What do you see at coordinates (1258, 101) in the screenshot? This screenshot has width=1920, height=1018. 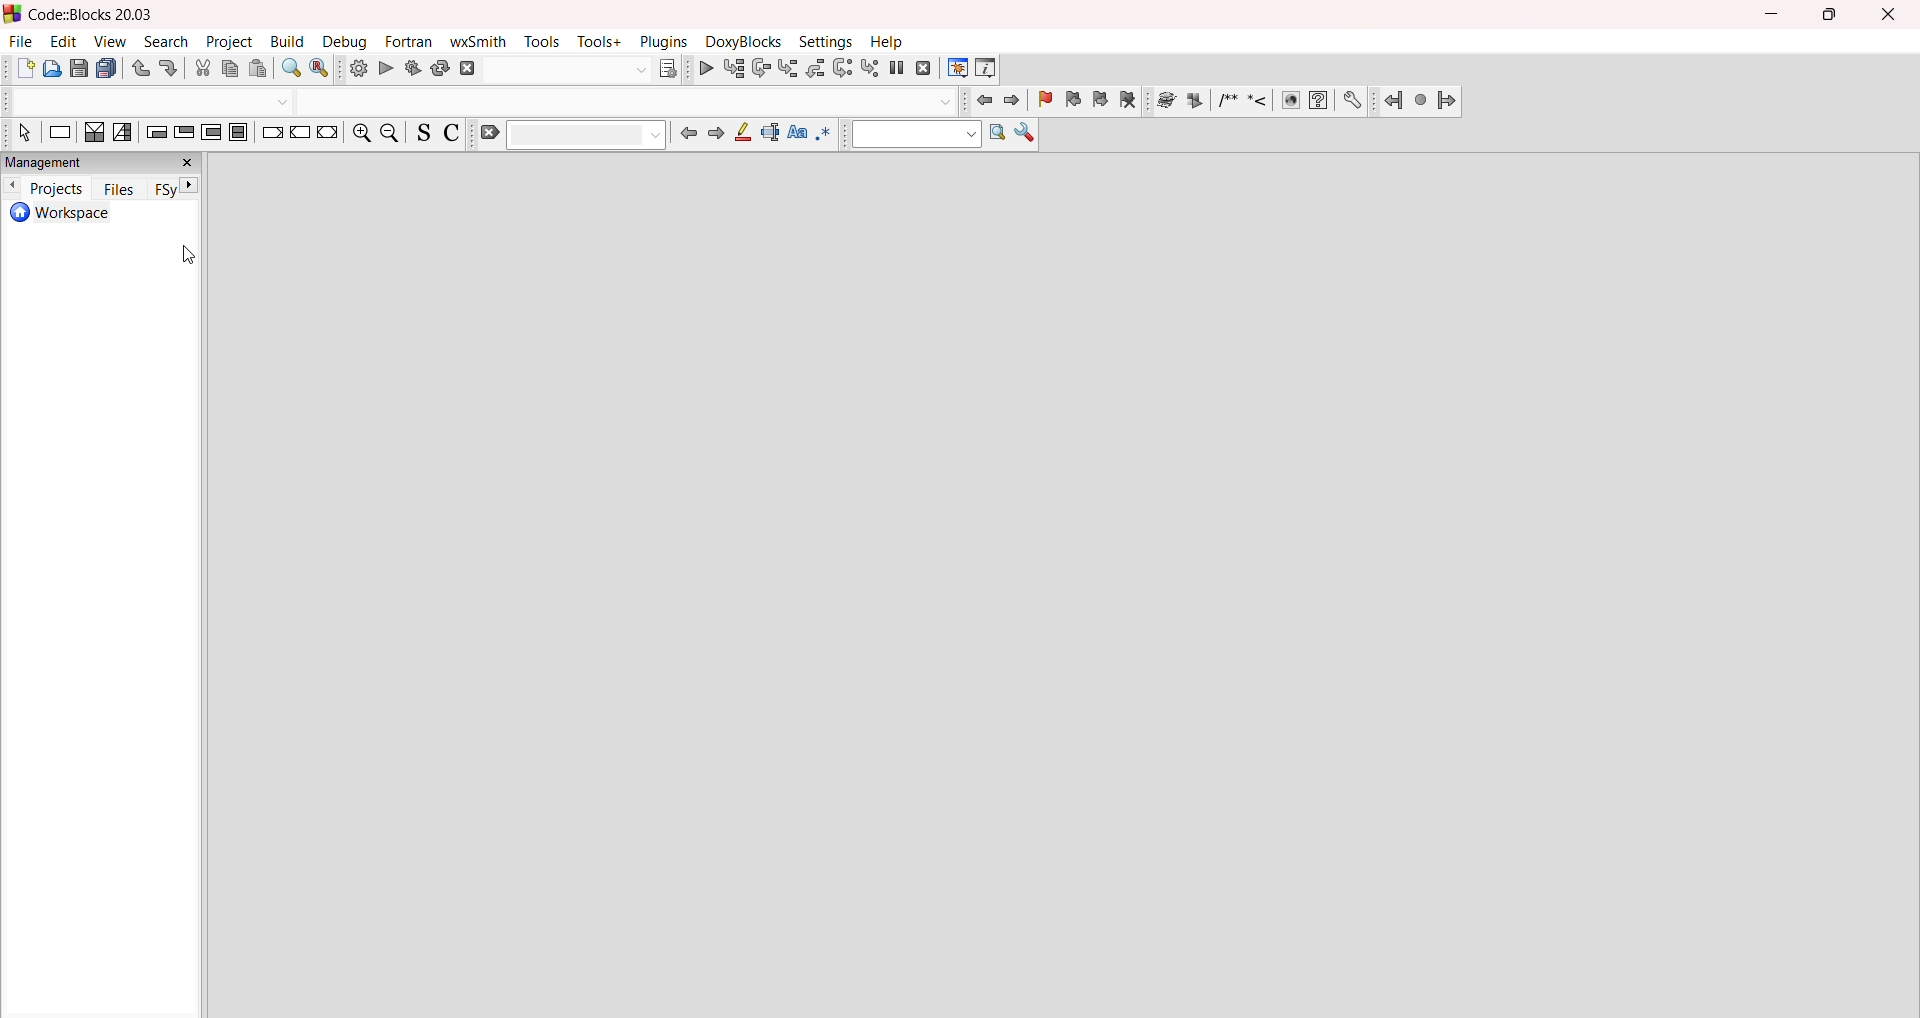 I see `Insert line` at bounding box center [1258, 101].